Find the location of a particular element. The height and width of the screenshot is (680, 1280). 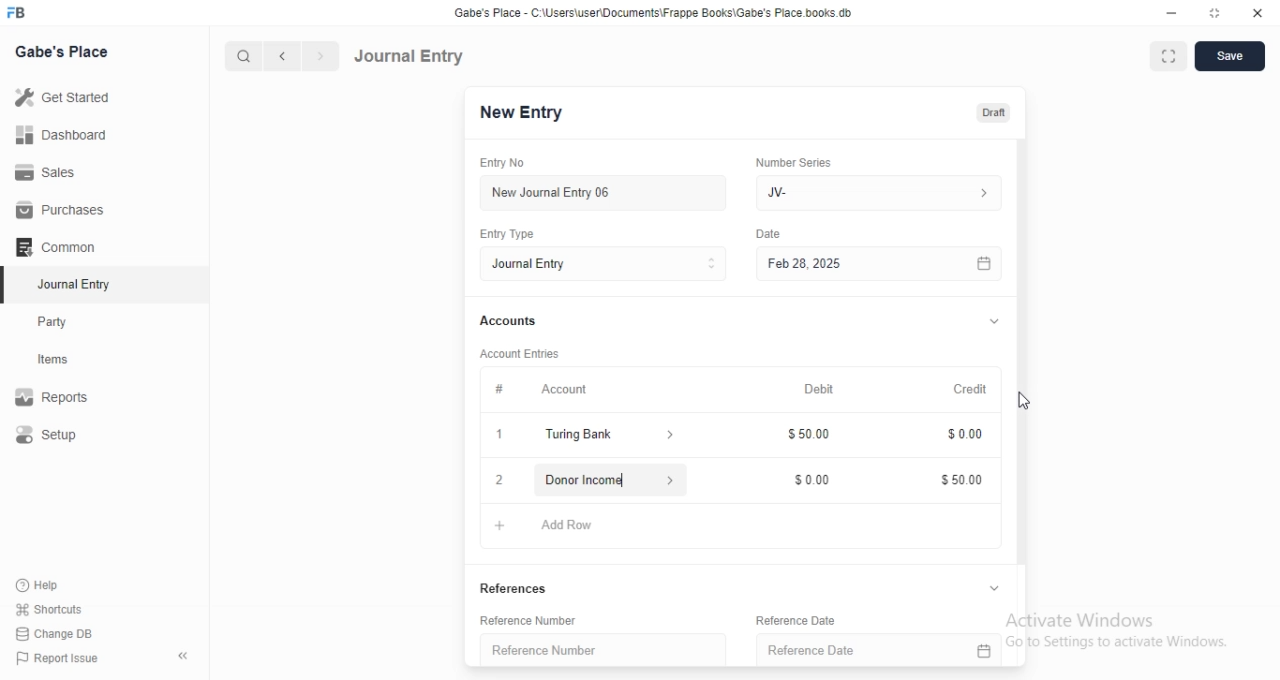

Add Row is located at coordinates (554, 527).